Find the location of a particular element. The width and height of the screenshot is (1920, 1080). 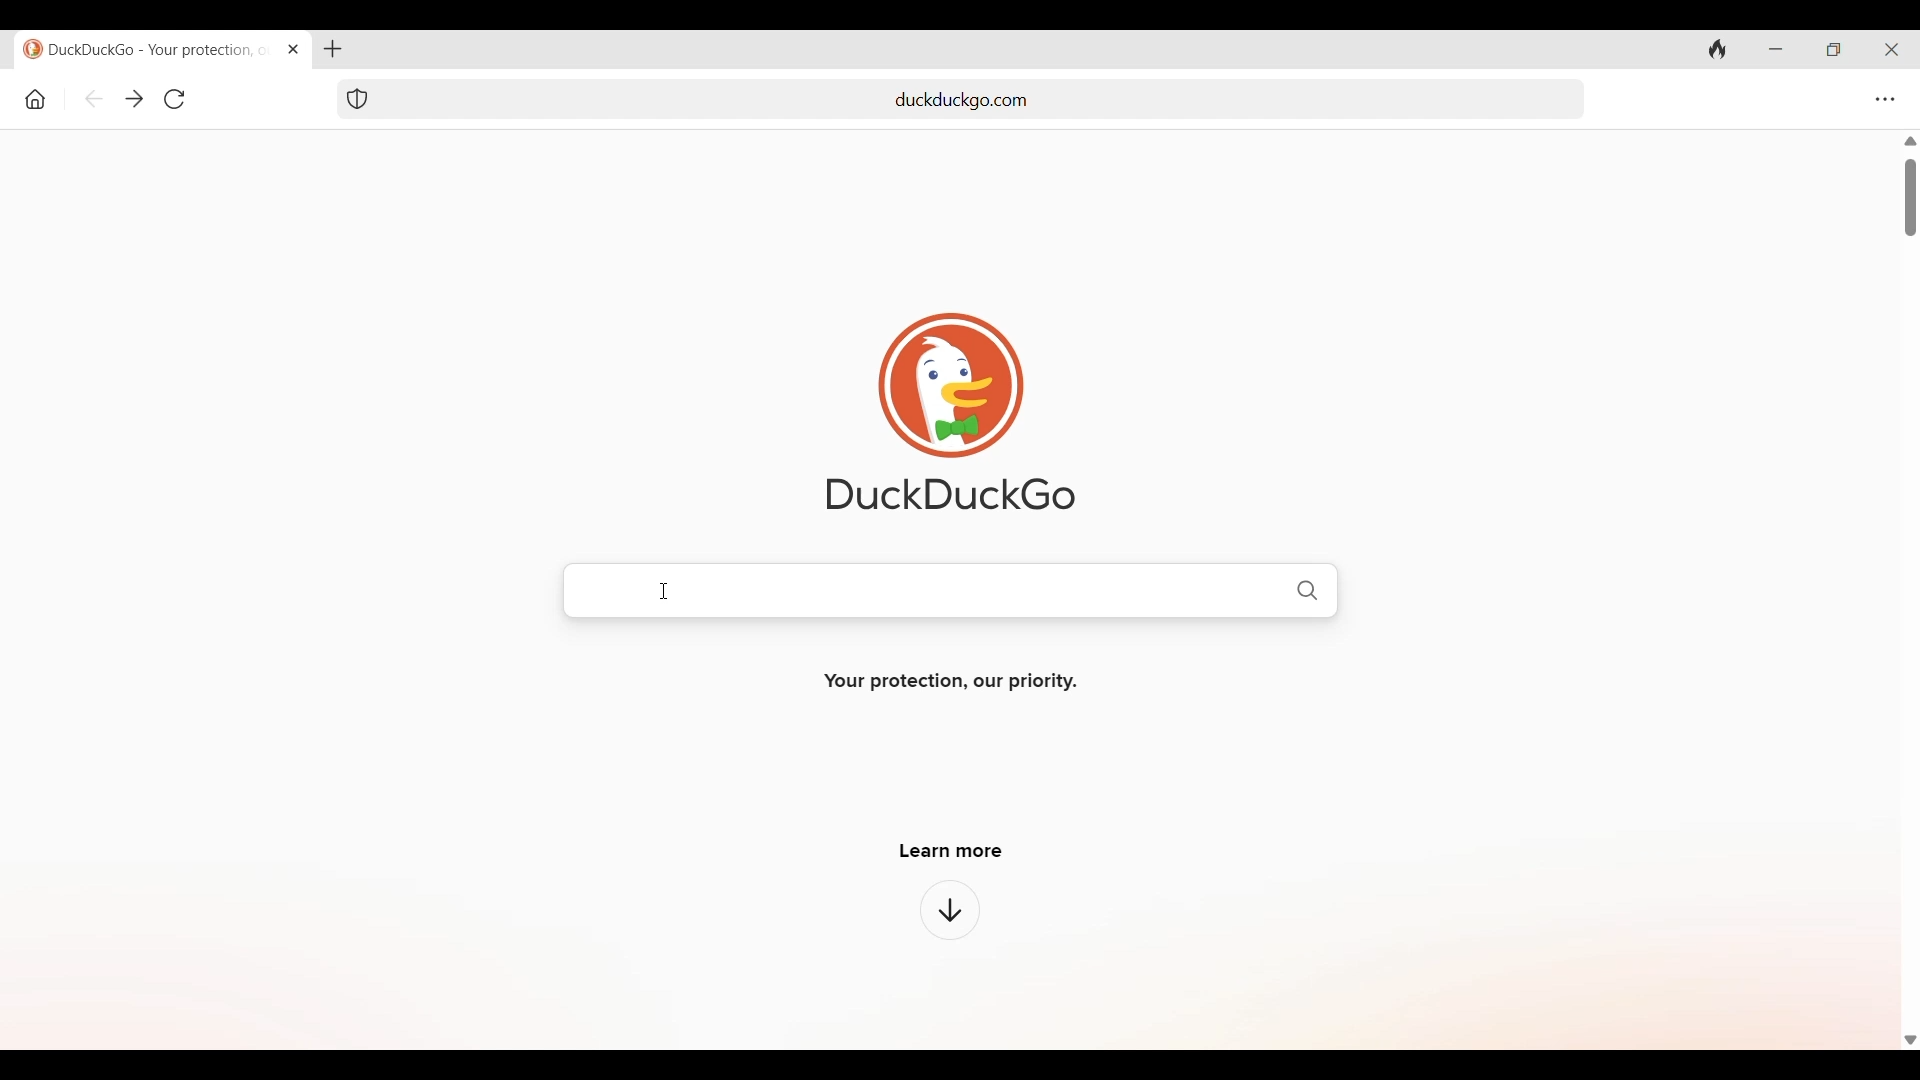

Vertical slide bar is located at coordinates (1910, 199).